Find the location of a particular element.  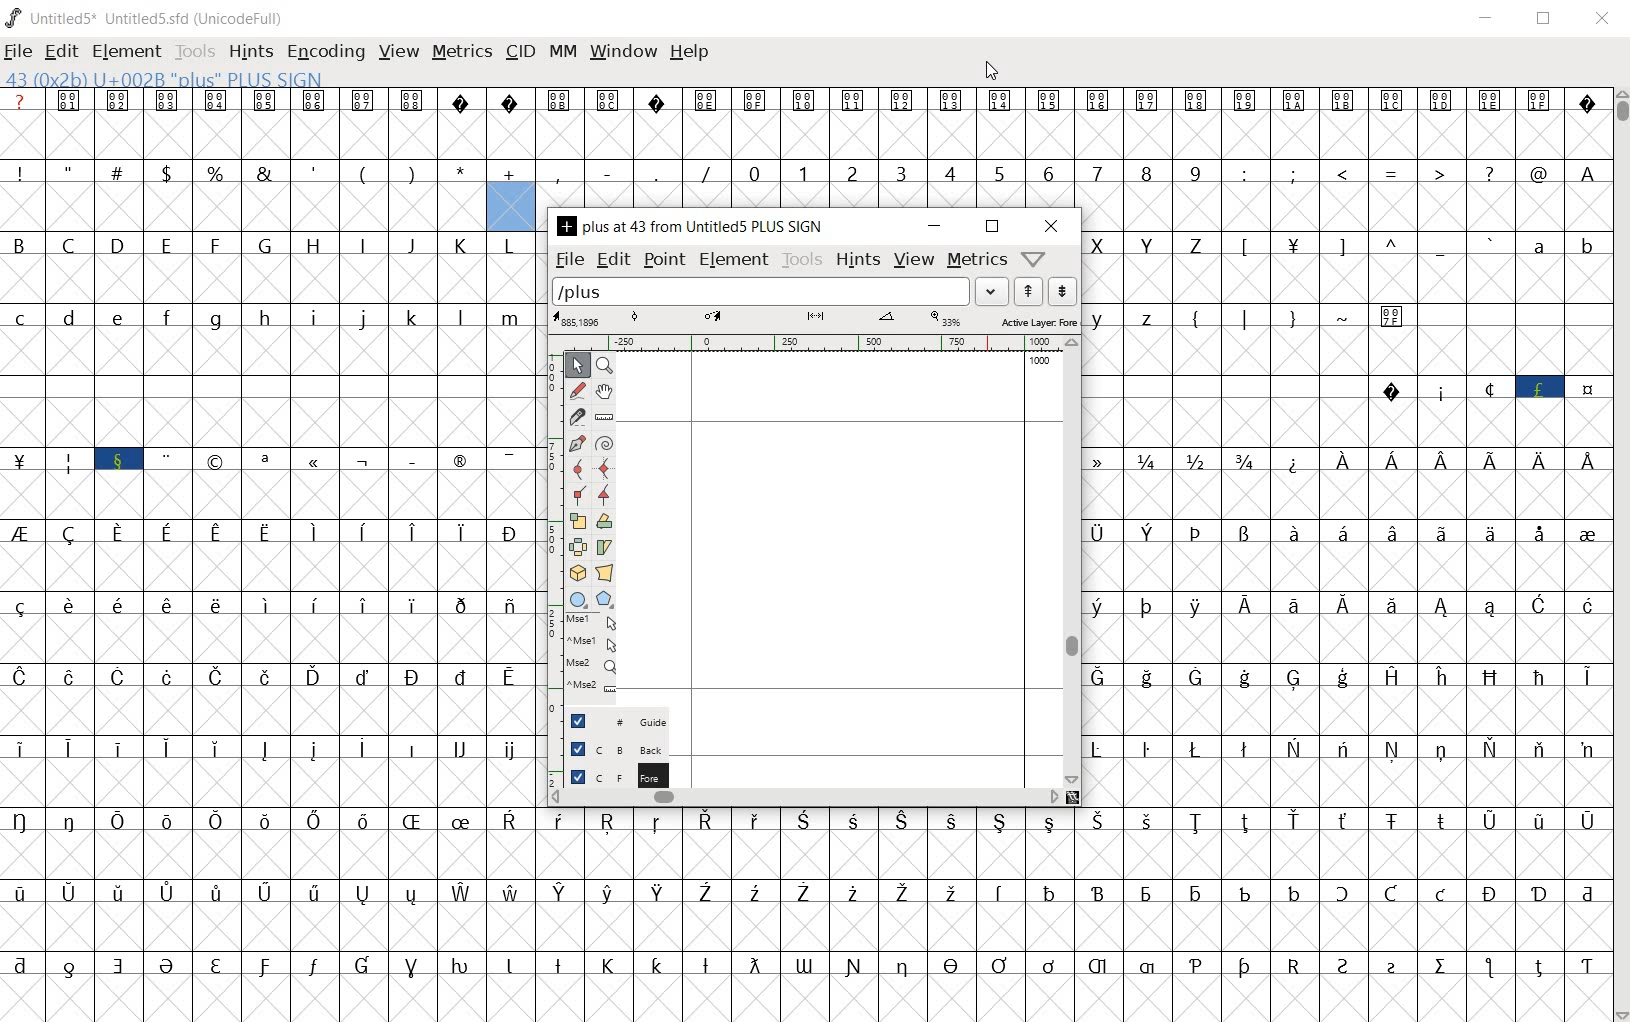

mm is located at coordinates (560, 50).